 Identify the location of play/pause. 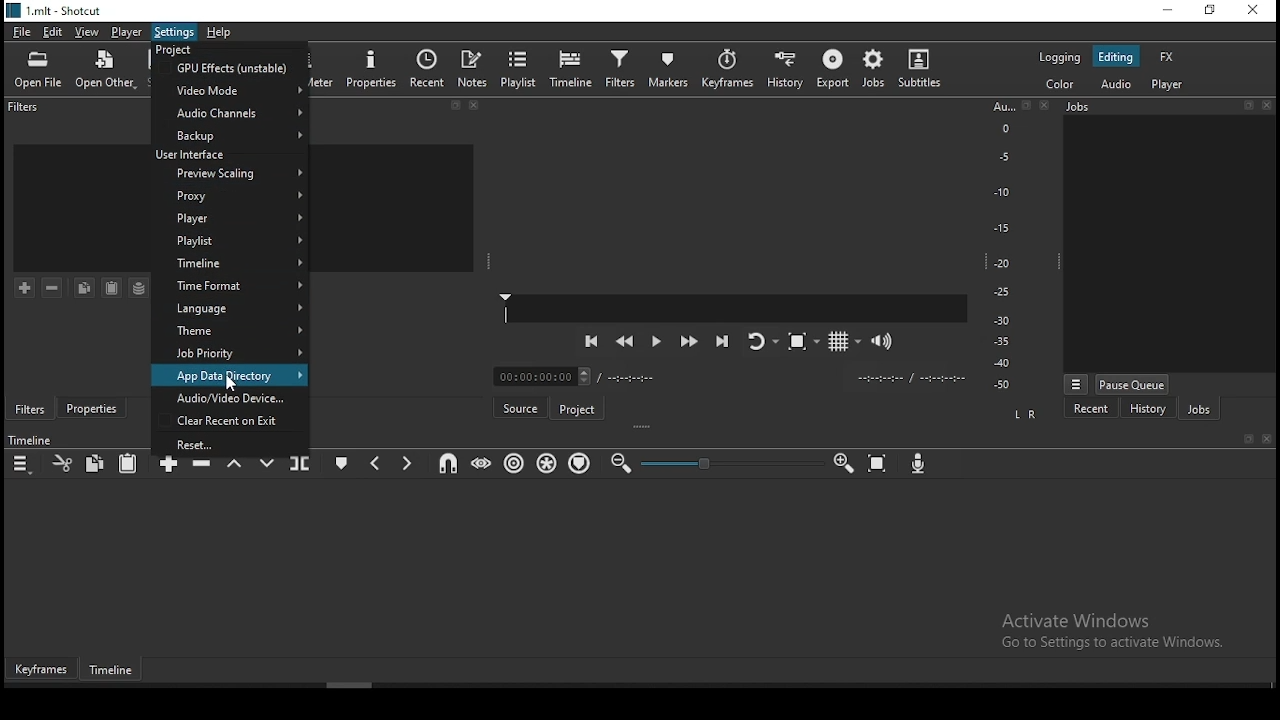
(655, 345).